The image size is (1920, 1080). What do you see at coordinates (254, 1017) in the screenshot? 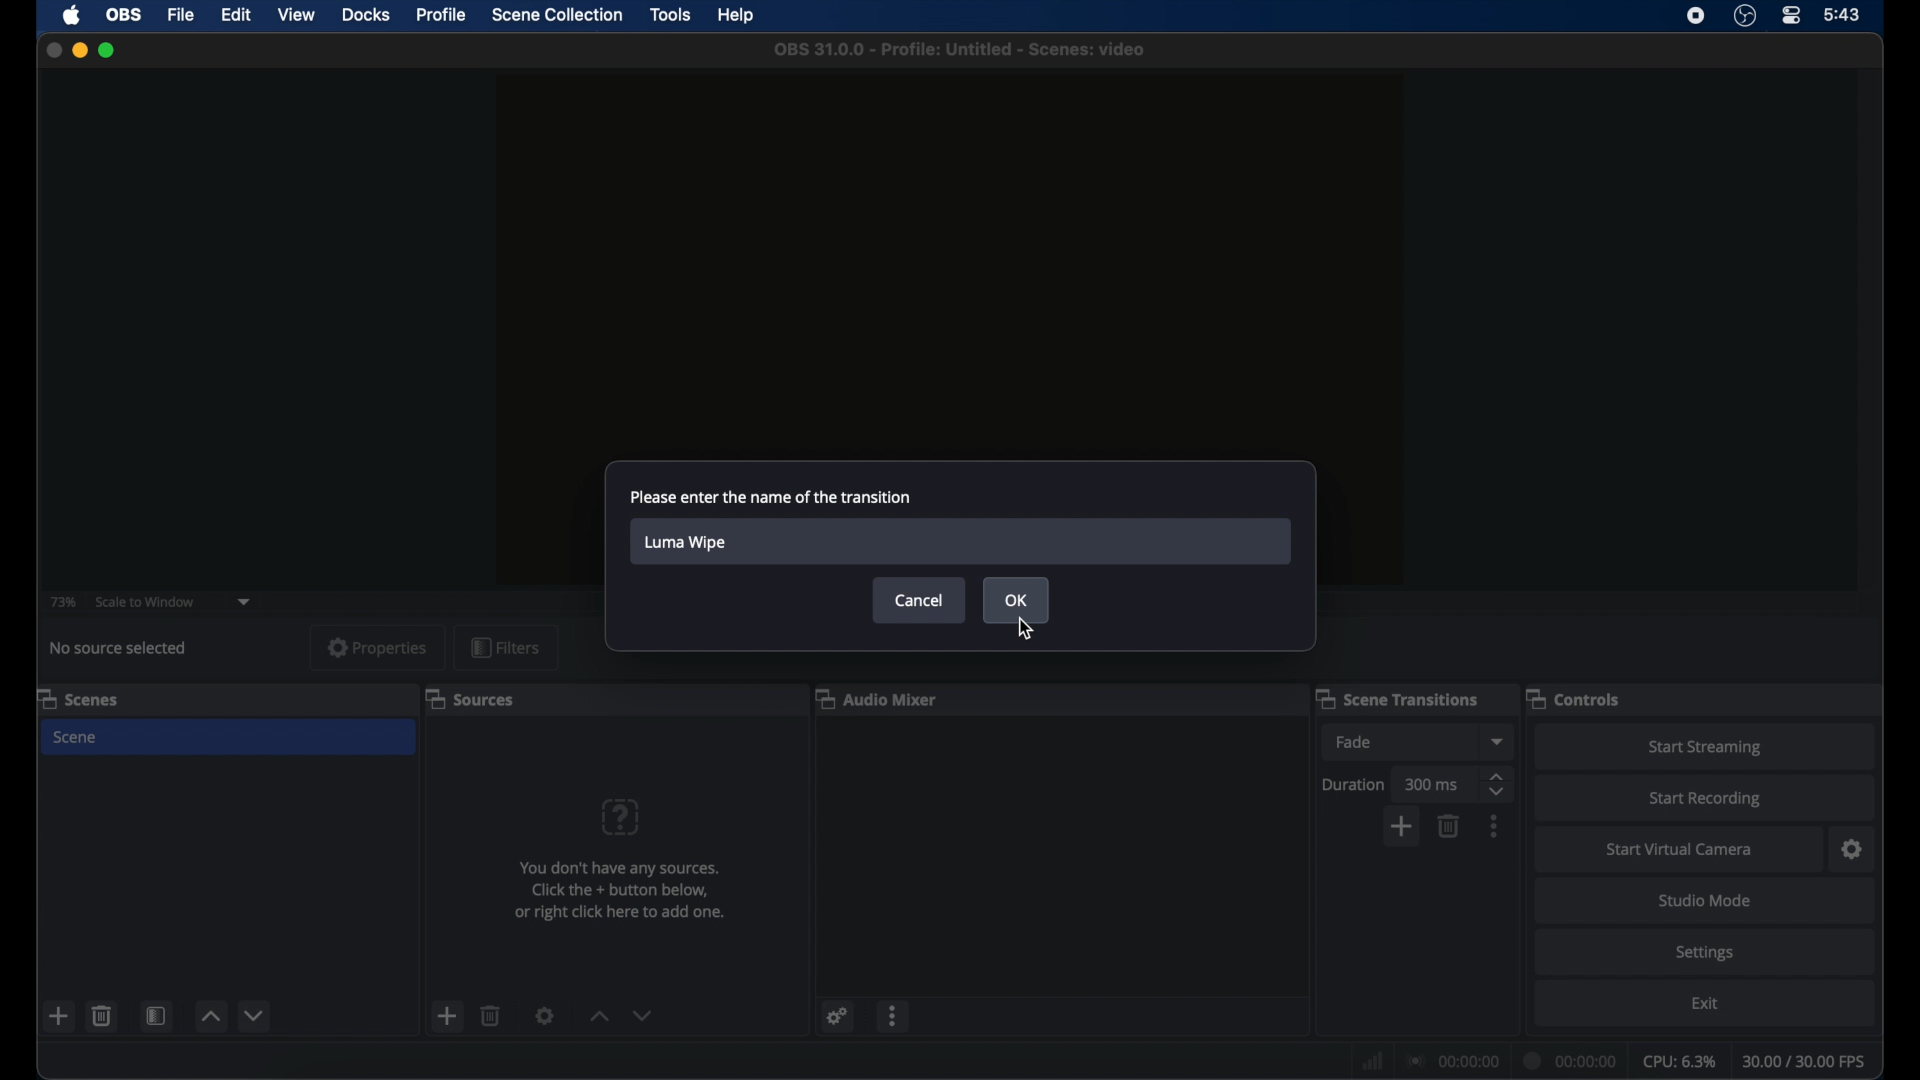
I see `decrement` at bounding box center [254, 1017].